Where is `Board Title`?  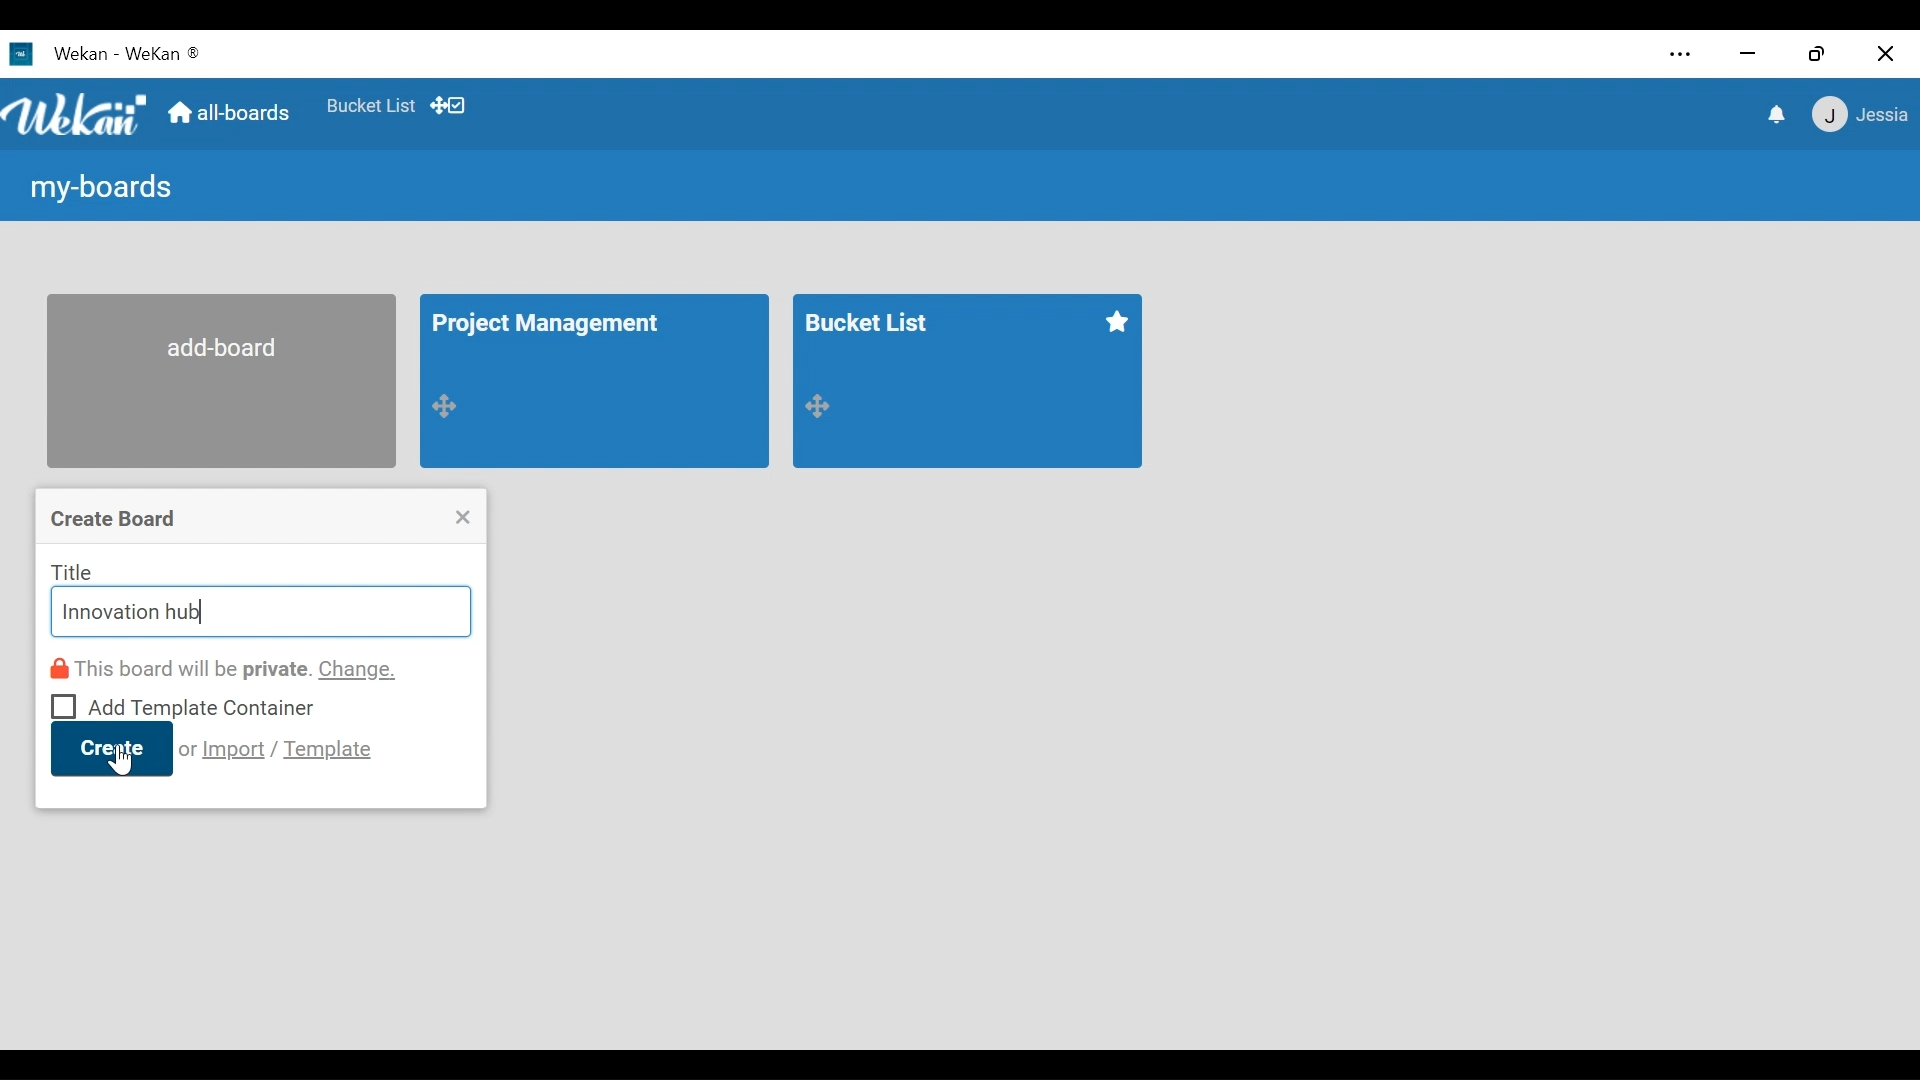
Board Title is located at coordinates (872, 320).